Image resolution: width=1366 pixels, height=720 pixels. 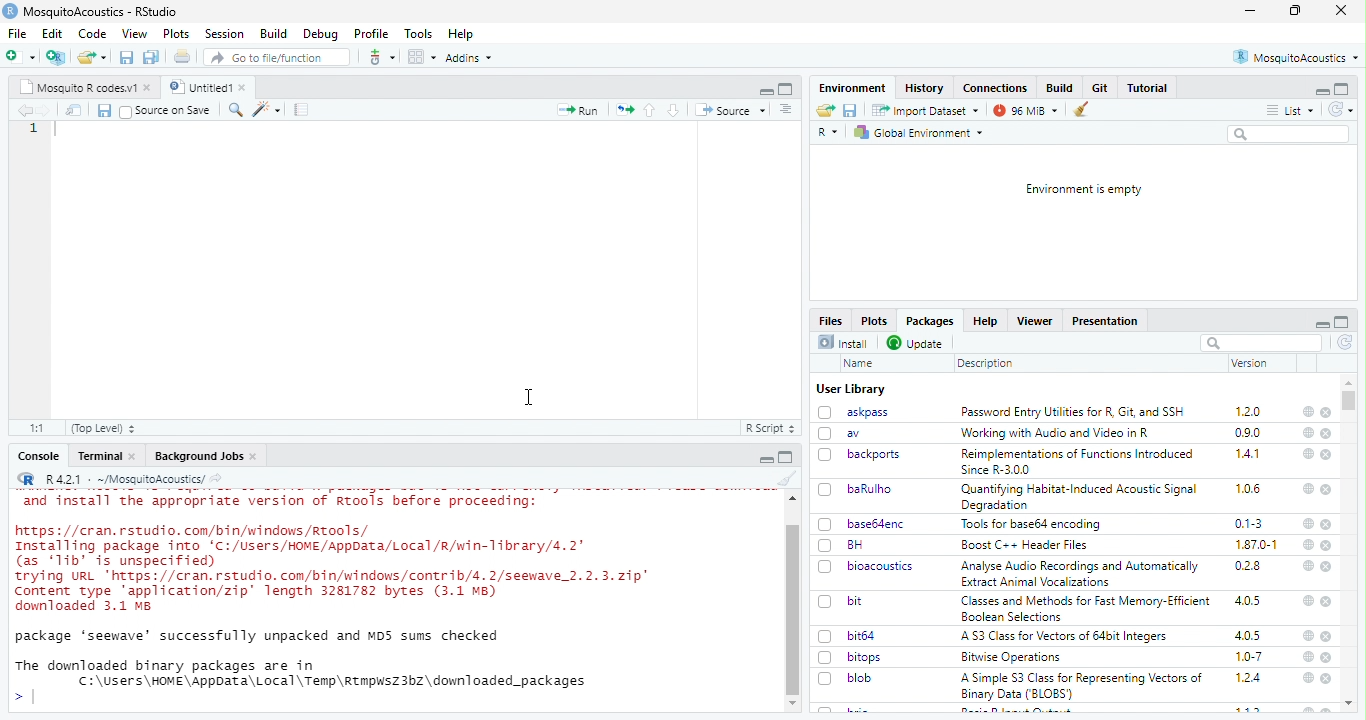 What do you see at coordinates (771, 428) in the screenshot?
I see `R Script ` at bounding box center [771, 428].